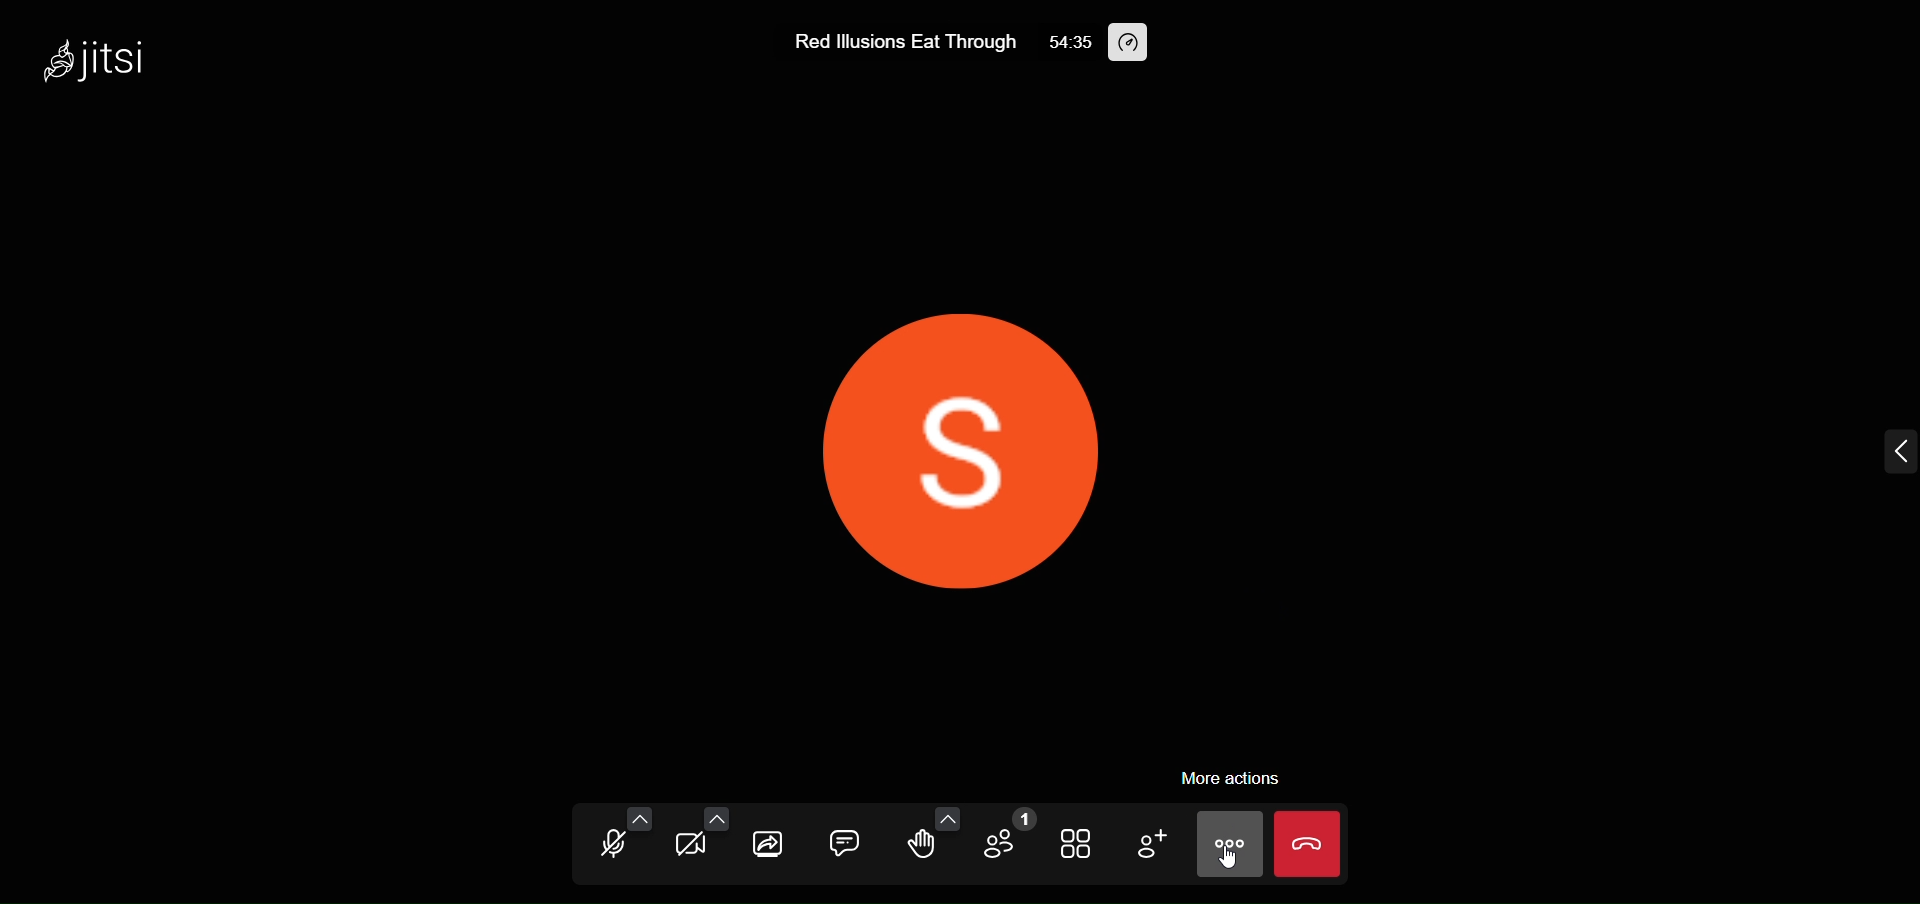  Describe the element at coordinates (1013, 839) in the screenshot. I see `participant` at that location.